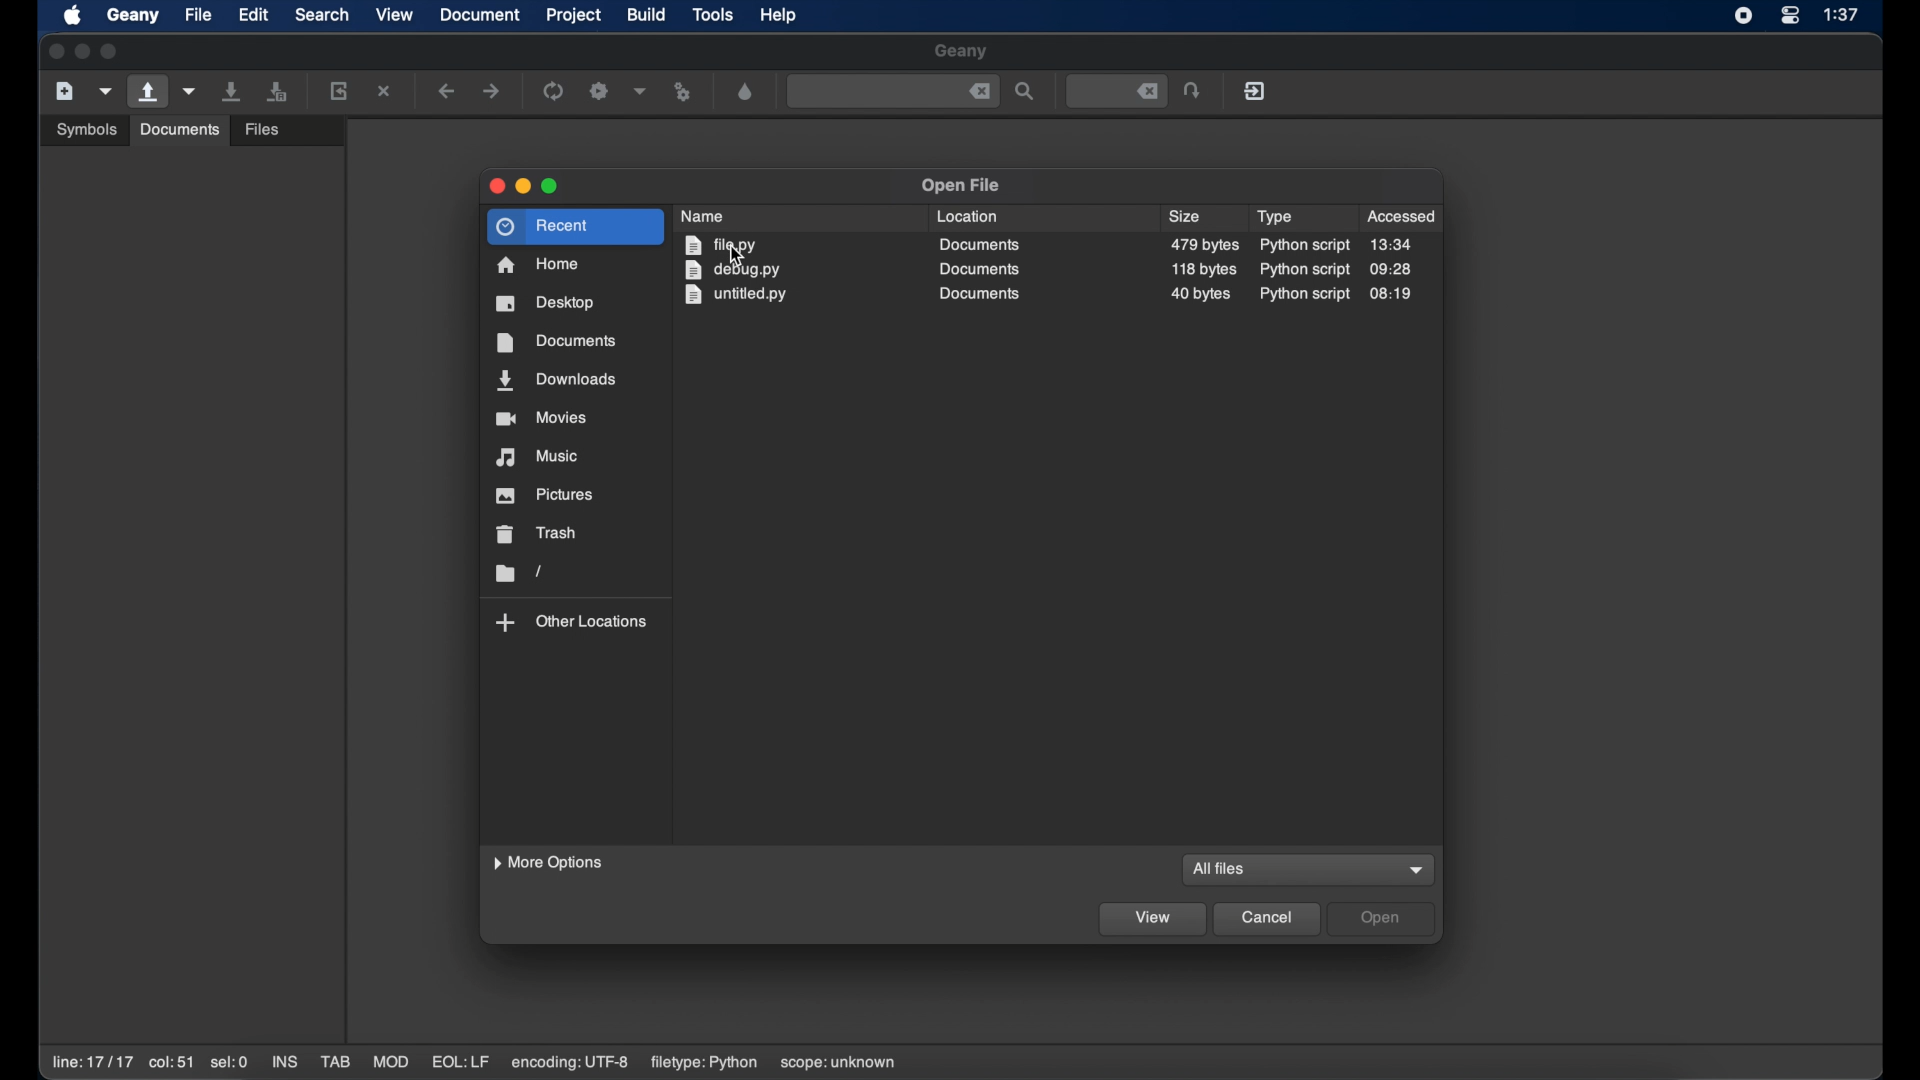  I want to click on line 17/17, so click(91, 1062).